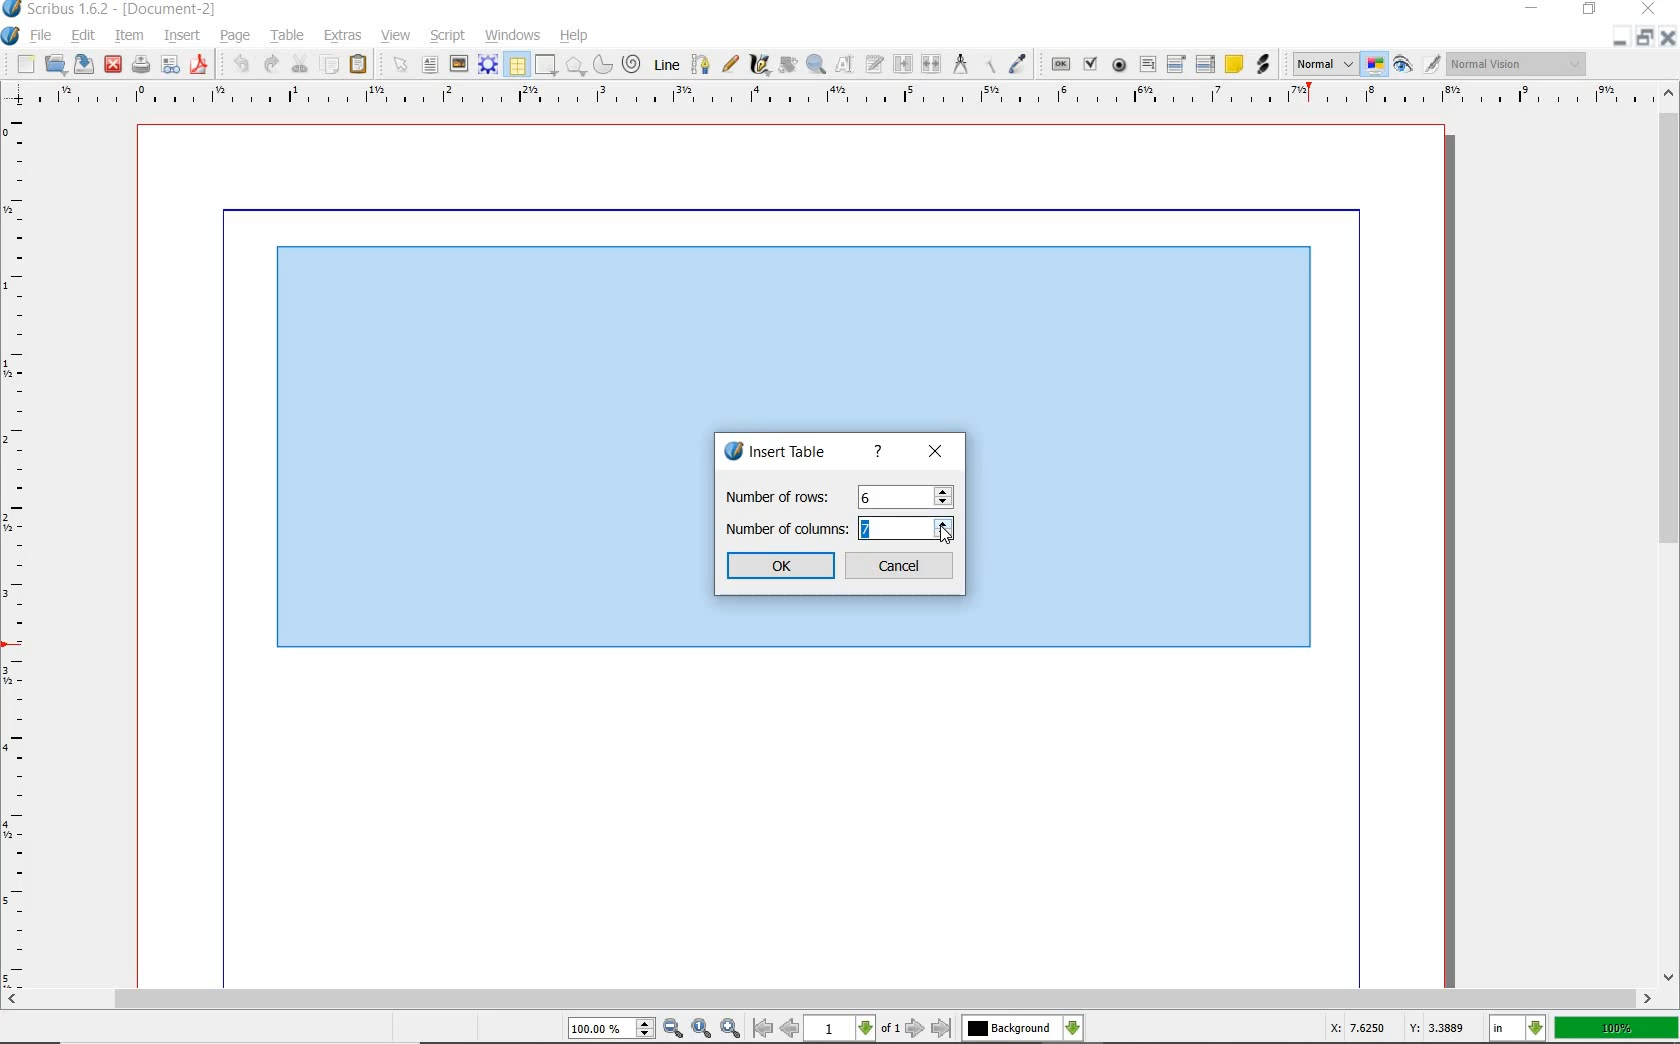 The image size is (1680, 1044). Describe the element at coordinates (674, 1030) in the screenshot. I see `zoom out` at that location.